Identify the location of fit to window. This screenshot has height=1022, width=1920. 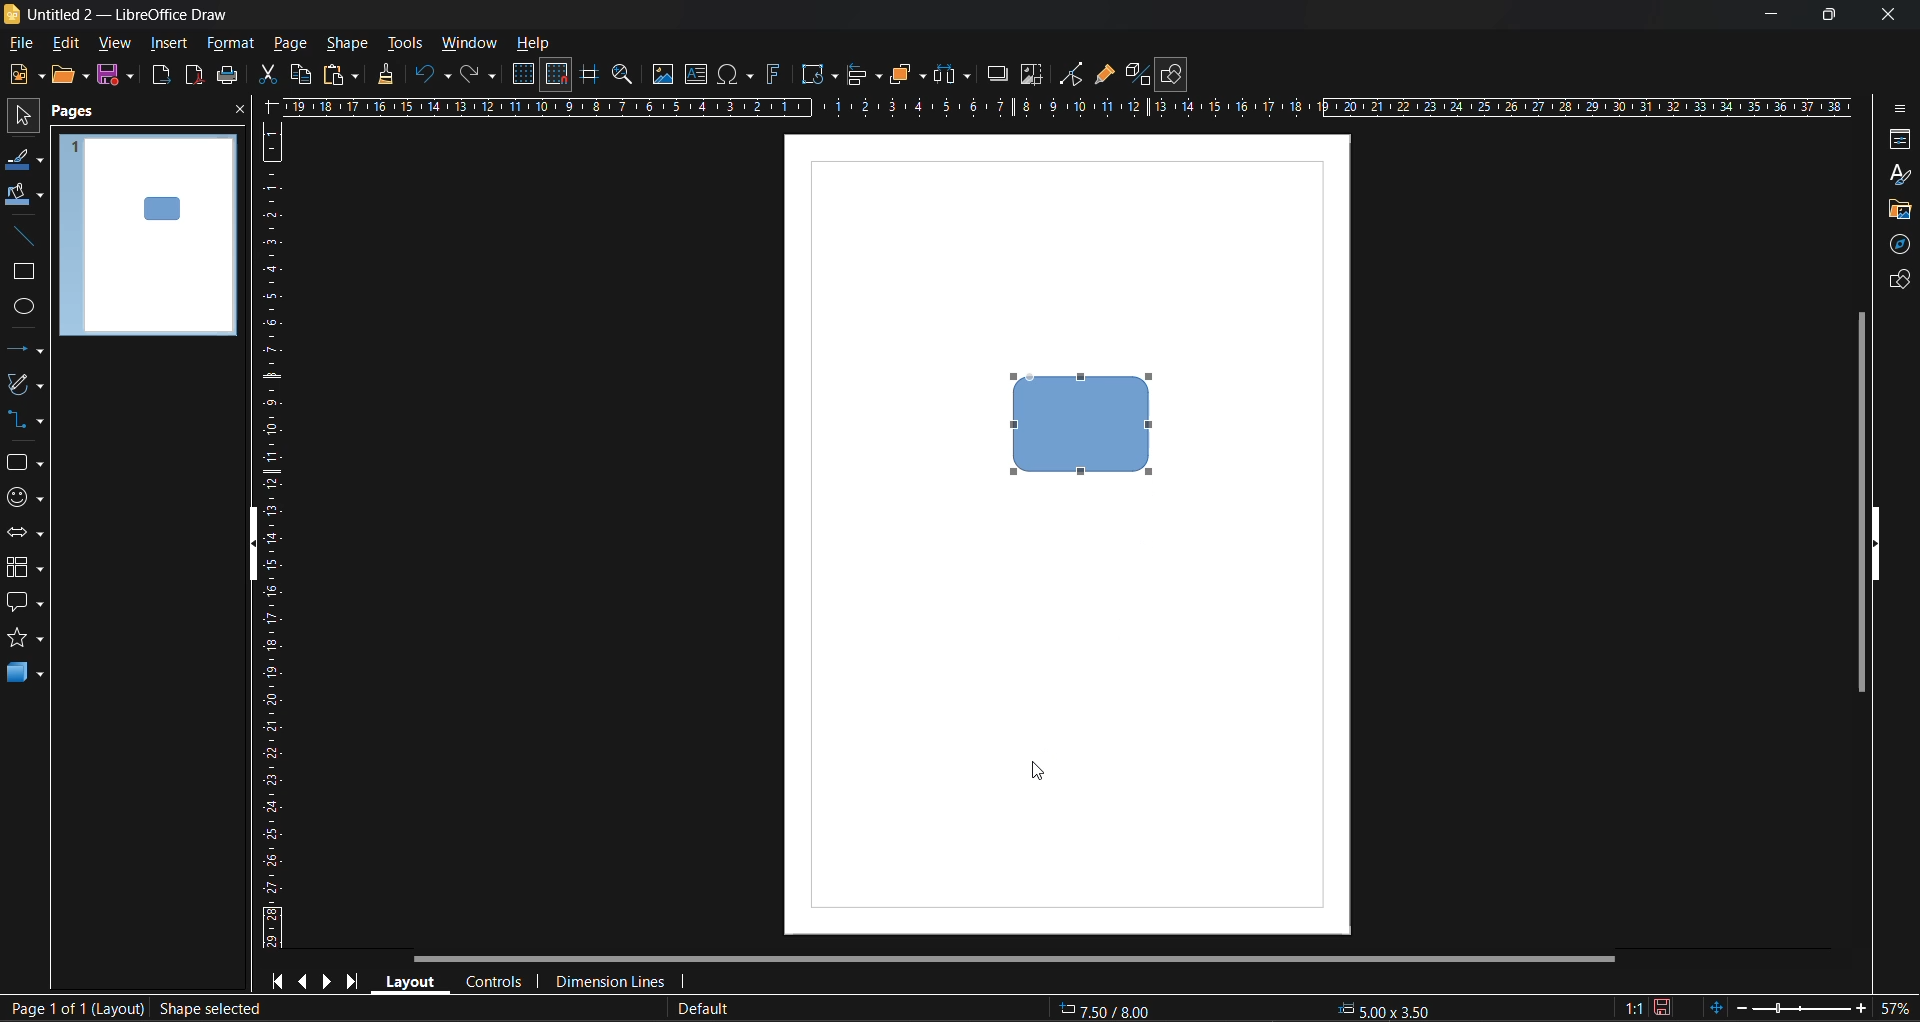
(1715, 1007).